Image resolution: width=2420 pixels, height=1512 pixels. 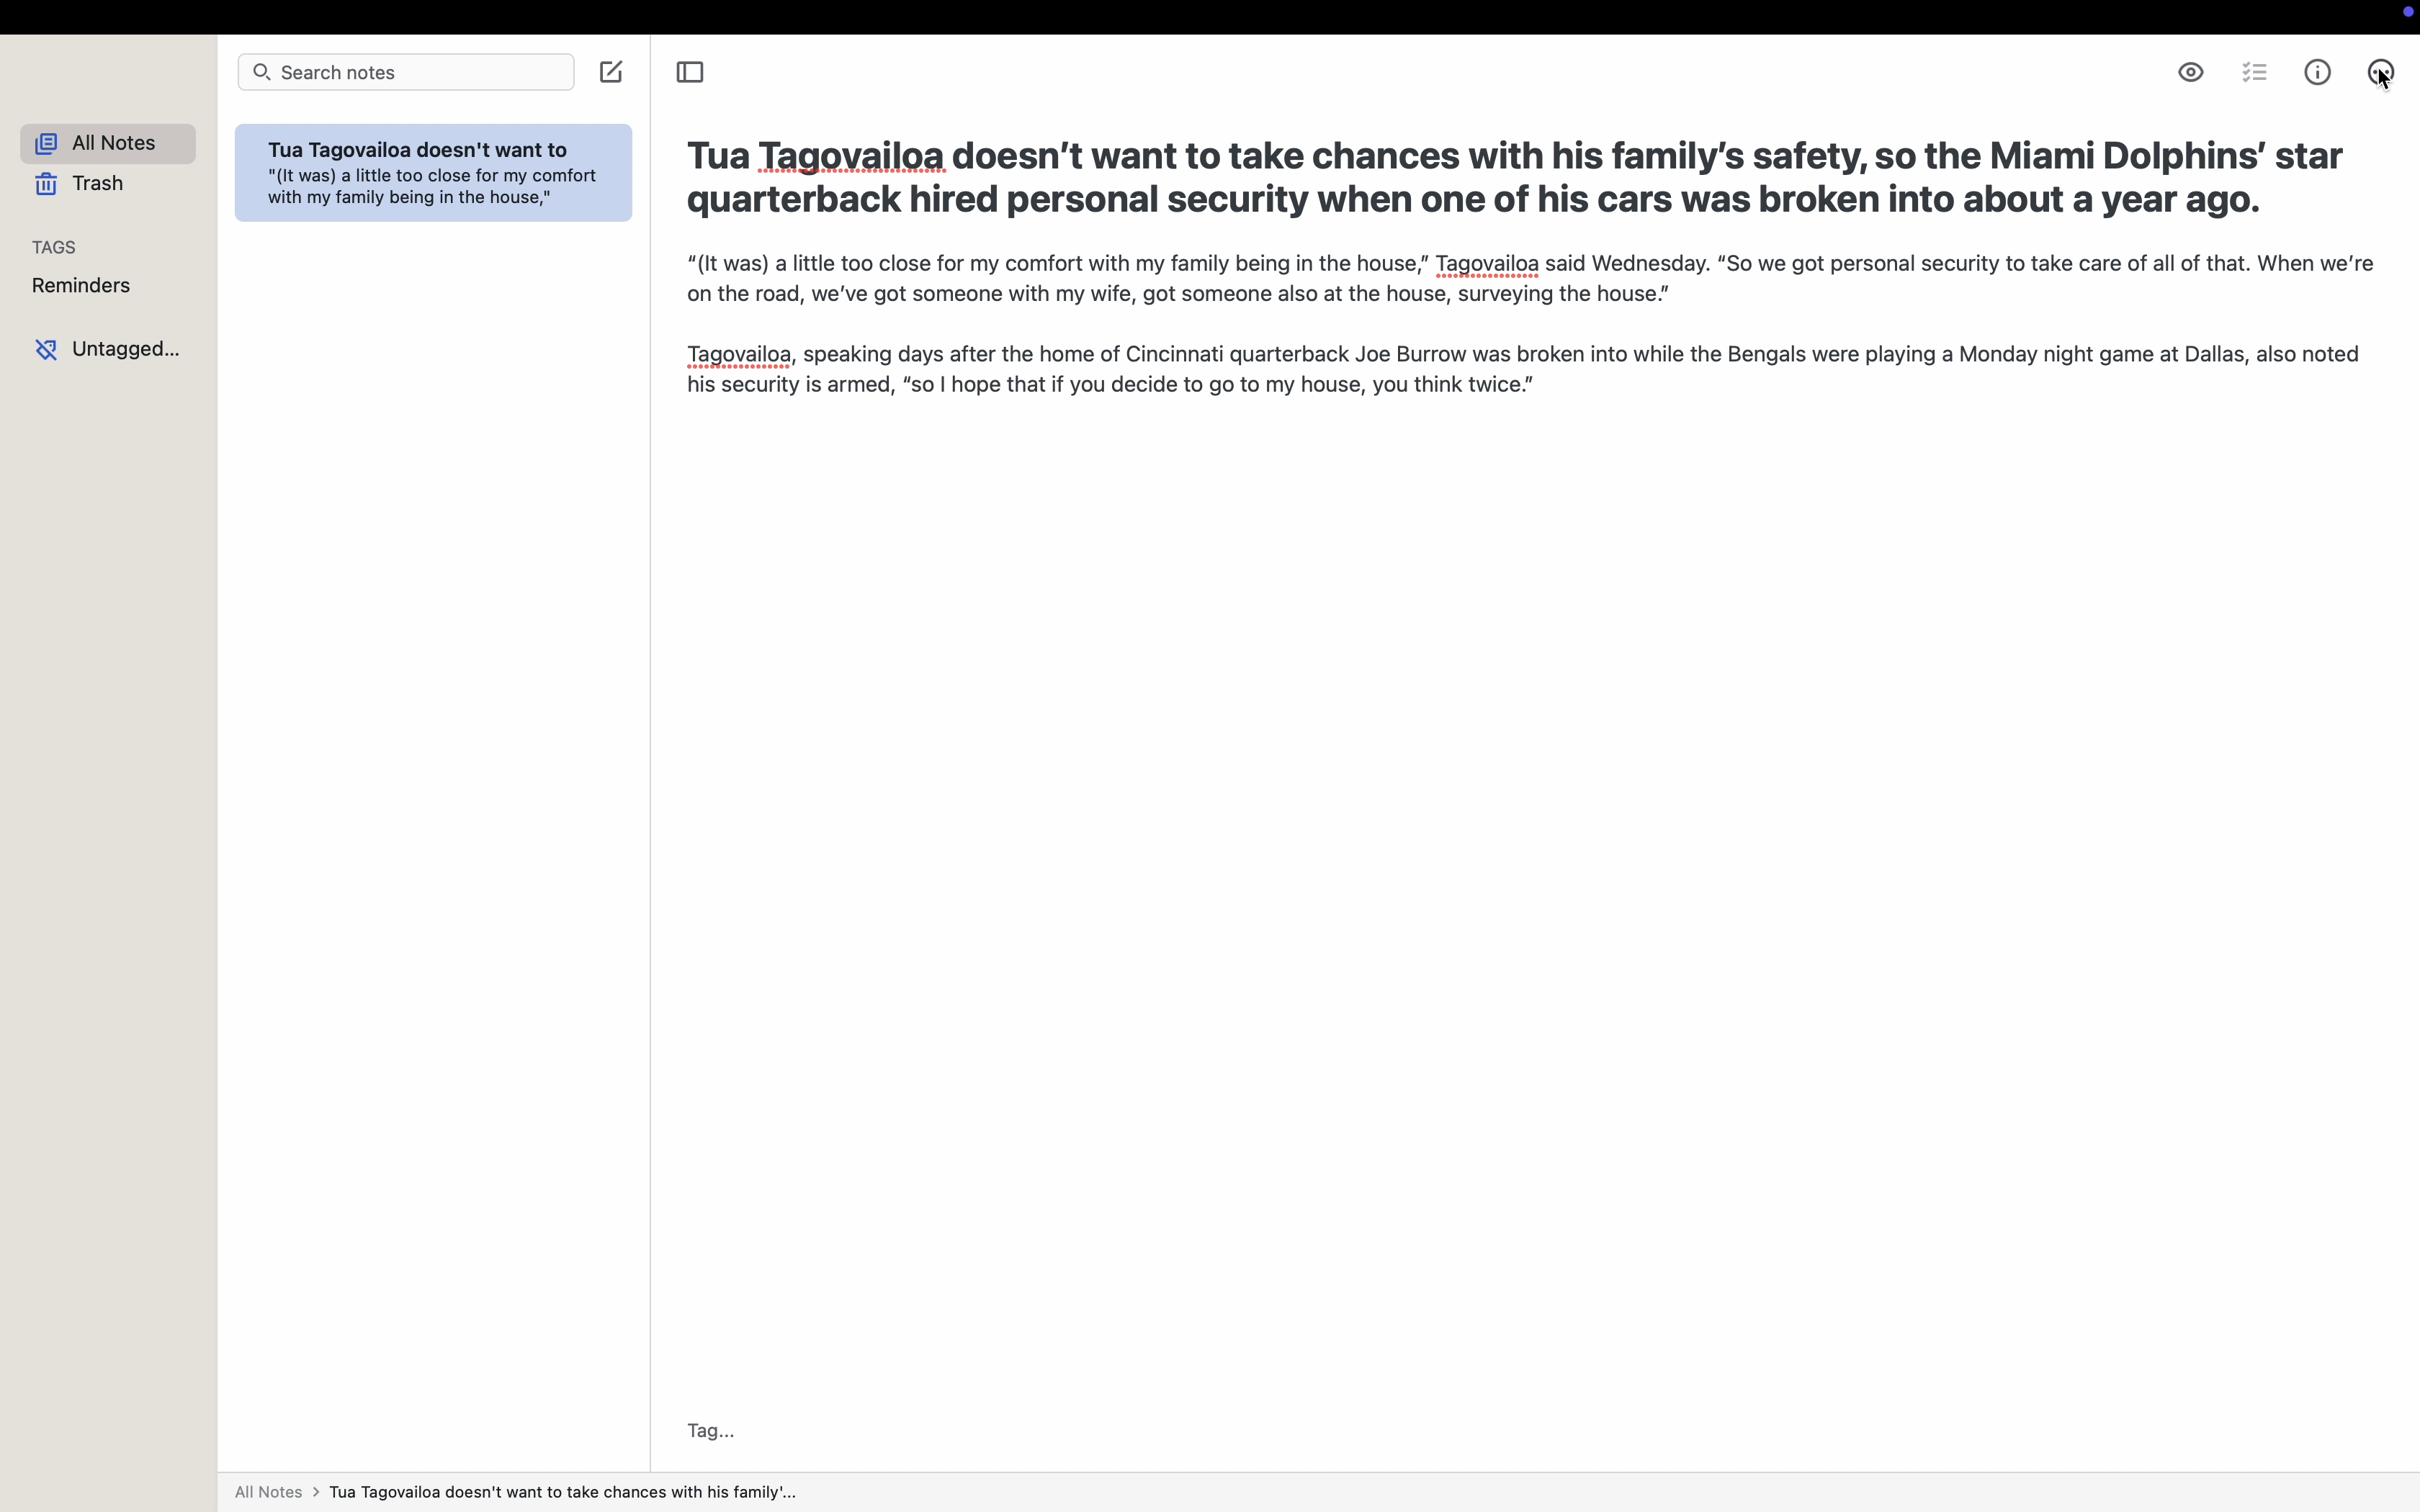 I want to click on enable markdown, so click(x=2190, y=71).